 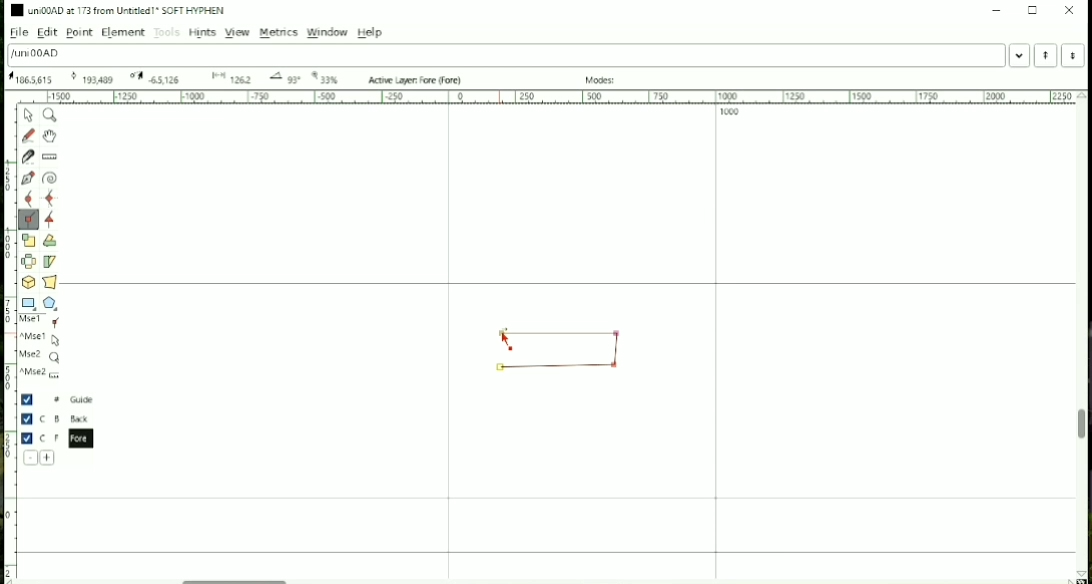 What do you see at coordinates (1020, 55) in the screenshot?
I see `Word list` at bounding box center [1020, 55].